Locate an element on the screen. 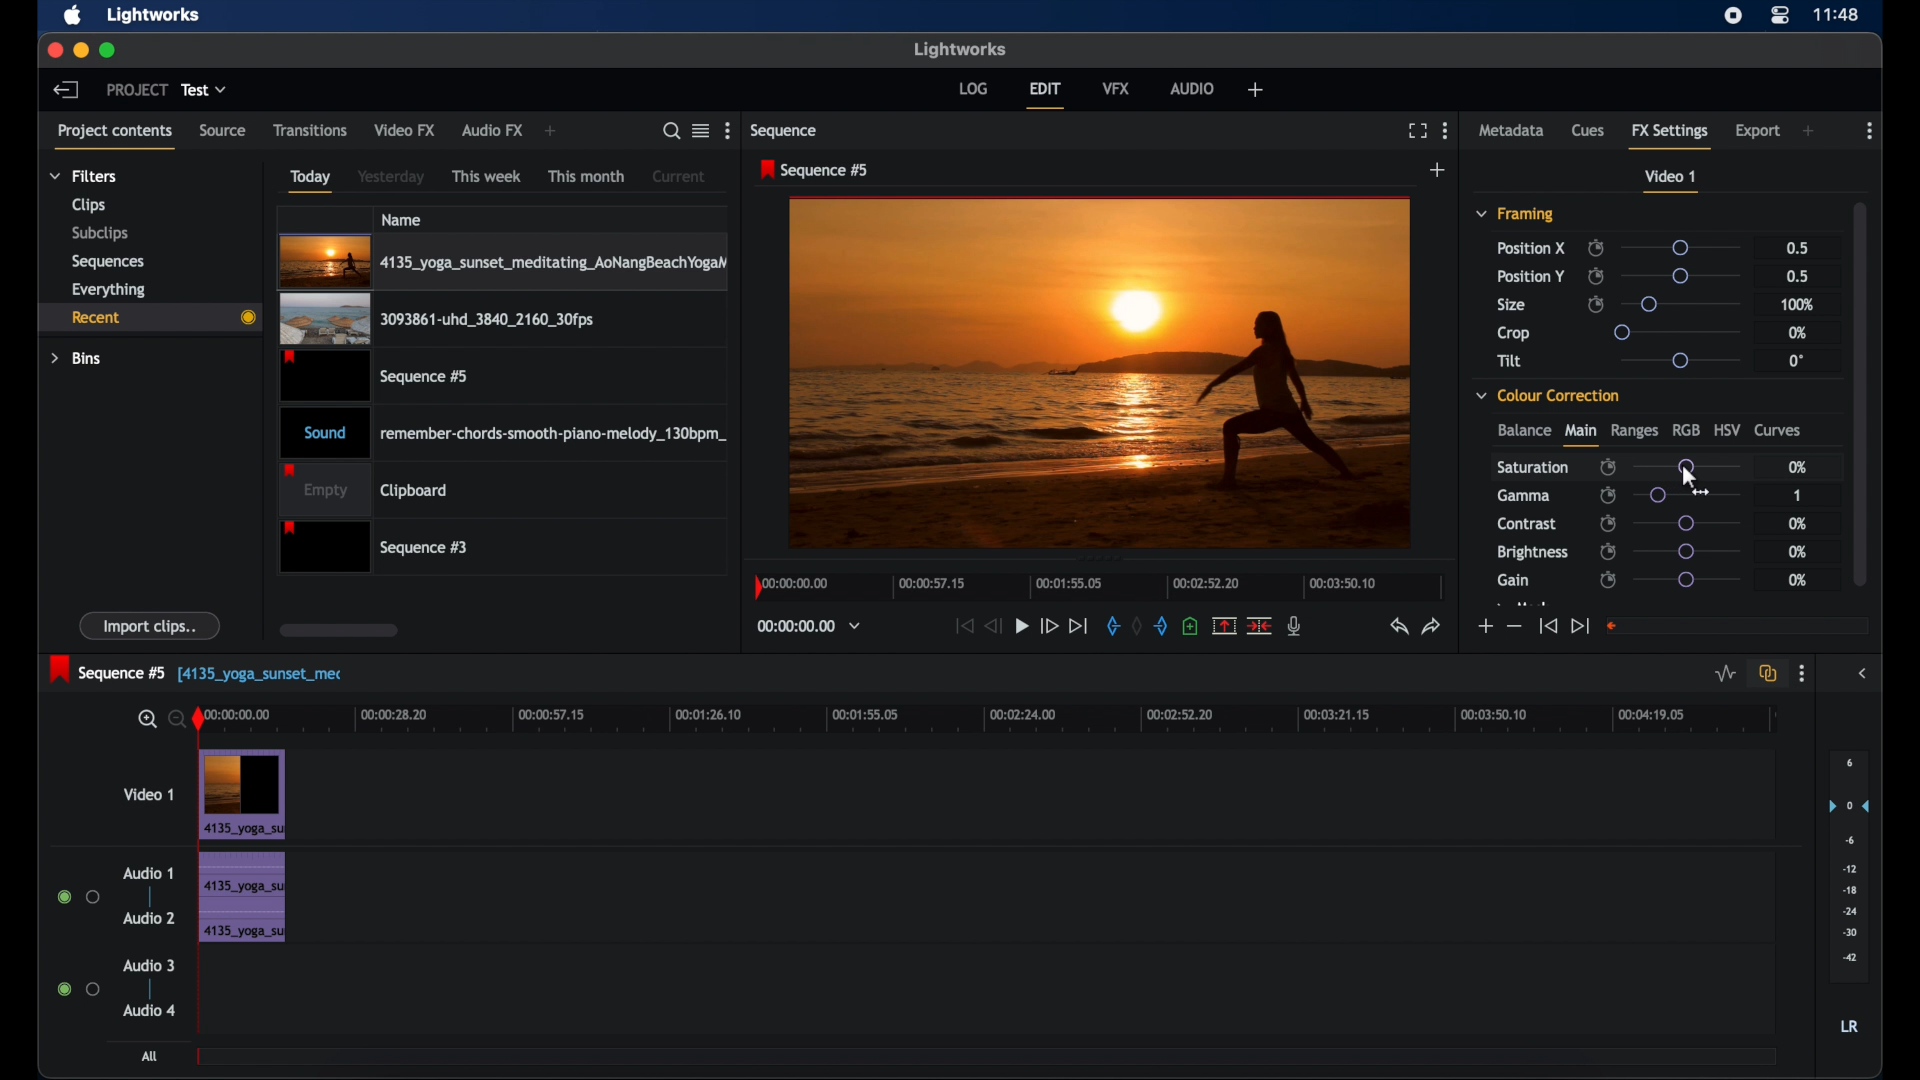 The image size is (1920, 1080). curves is located at coordinates (1780, 431).